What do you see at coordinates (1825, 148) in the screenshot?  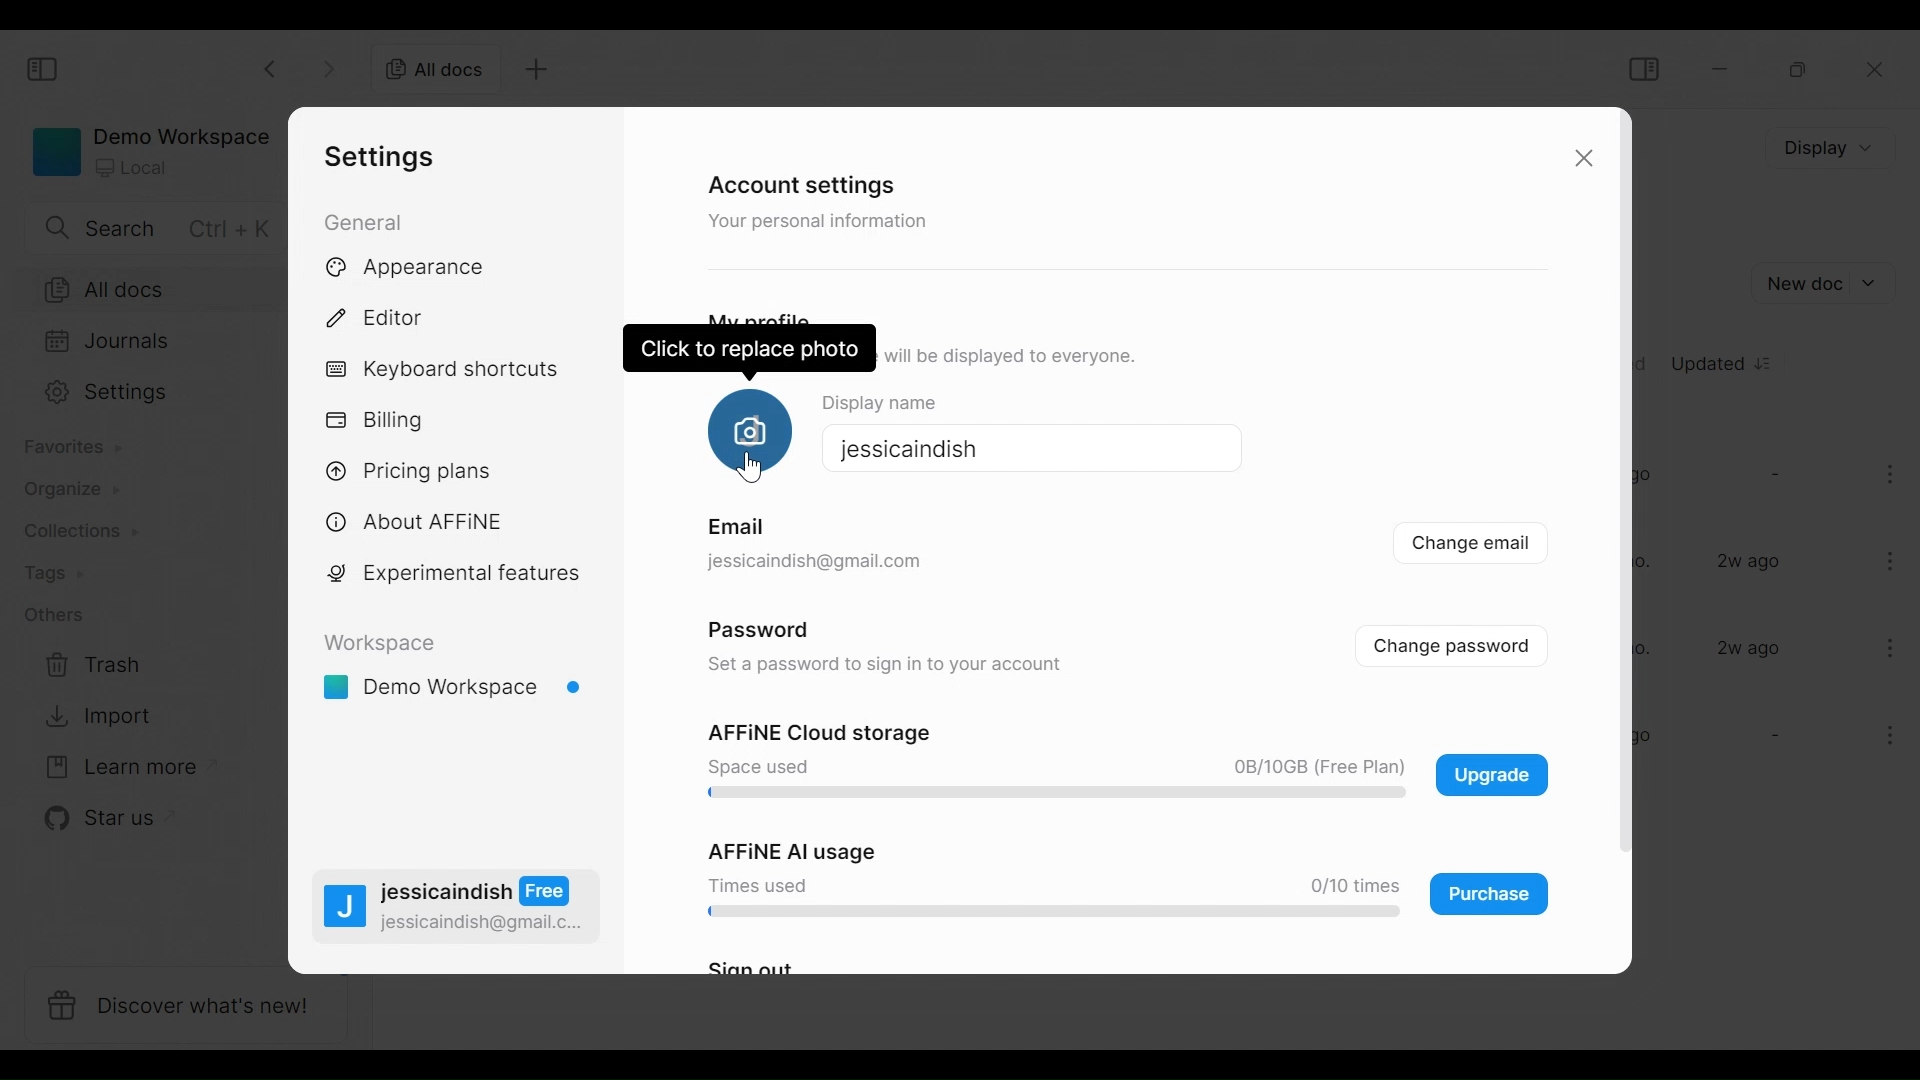 I see `Display` at bounding box center [1825, 148].